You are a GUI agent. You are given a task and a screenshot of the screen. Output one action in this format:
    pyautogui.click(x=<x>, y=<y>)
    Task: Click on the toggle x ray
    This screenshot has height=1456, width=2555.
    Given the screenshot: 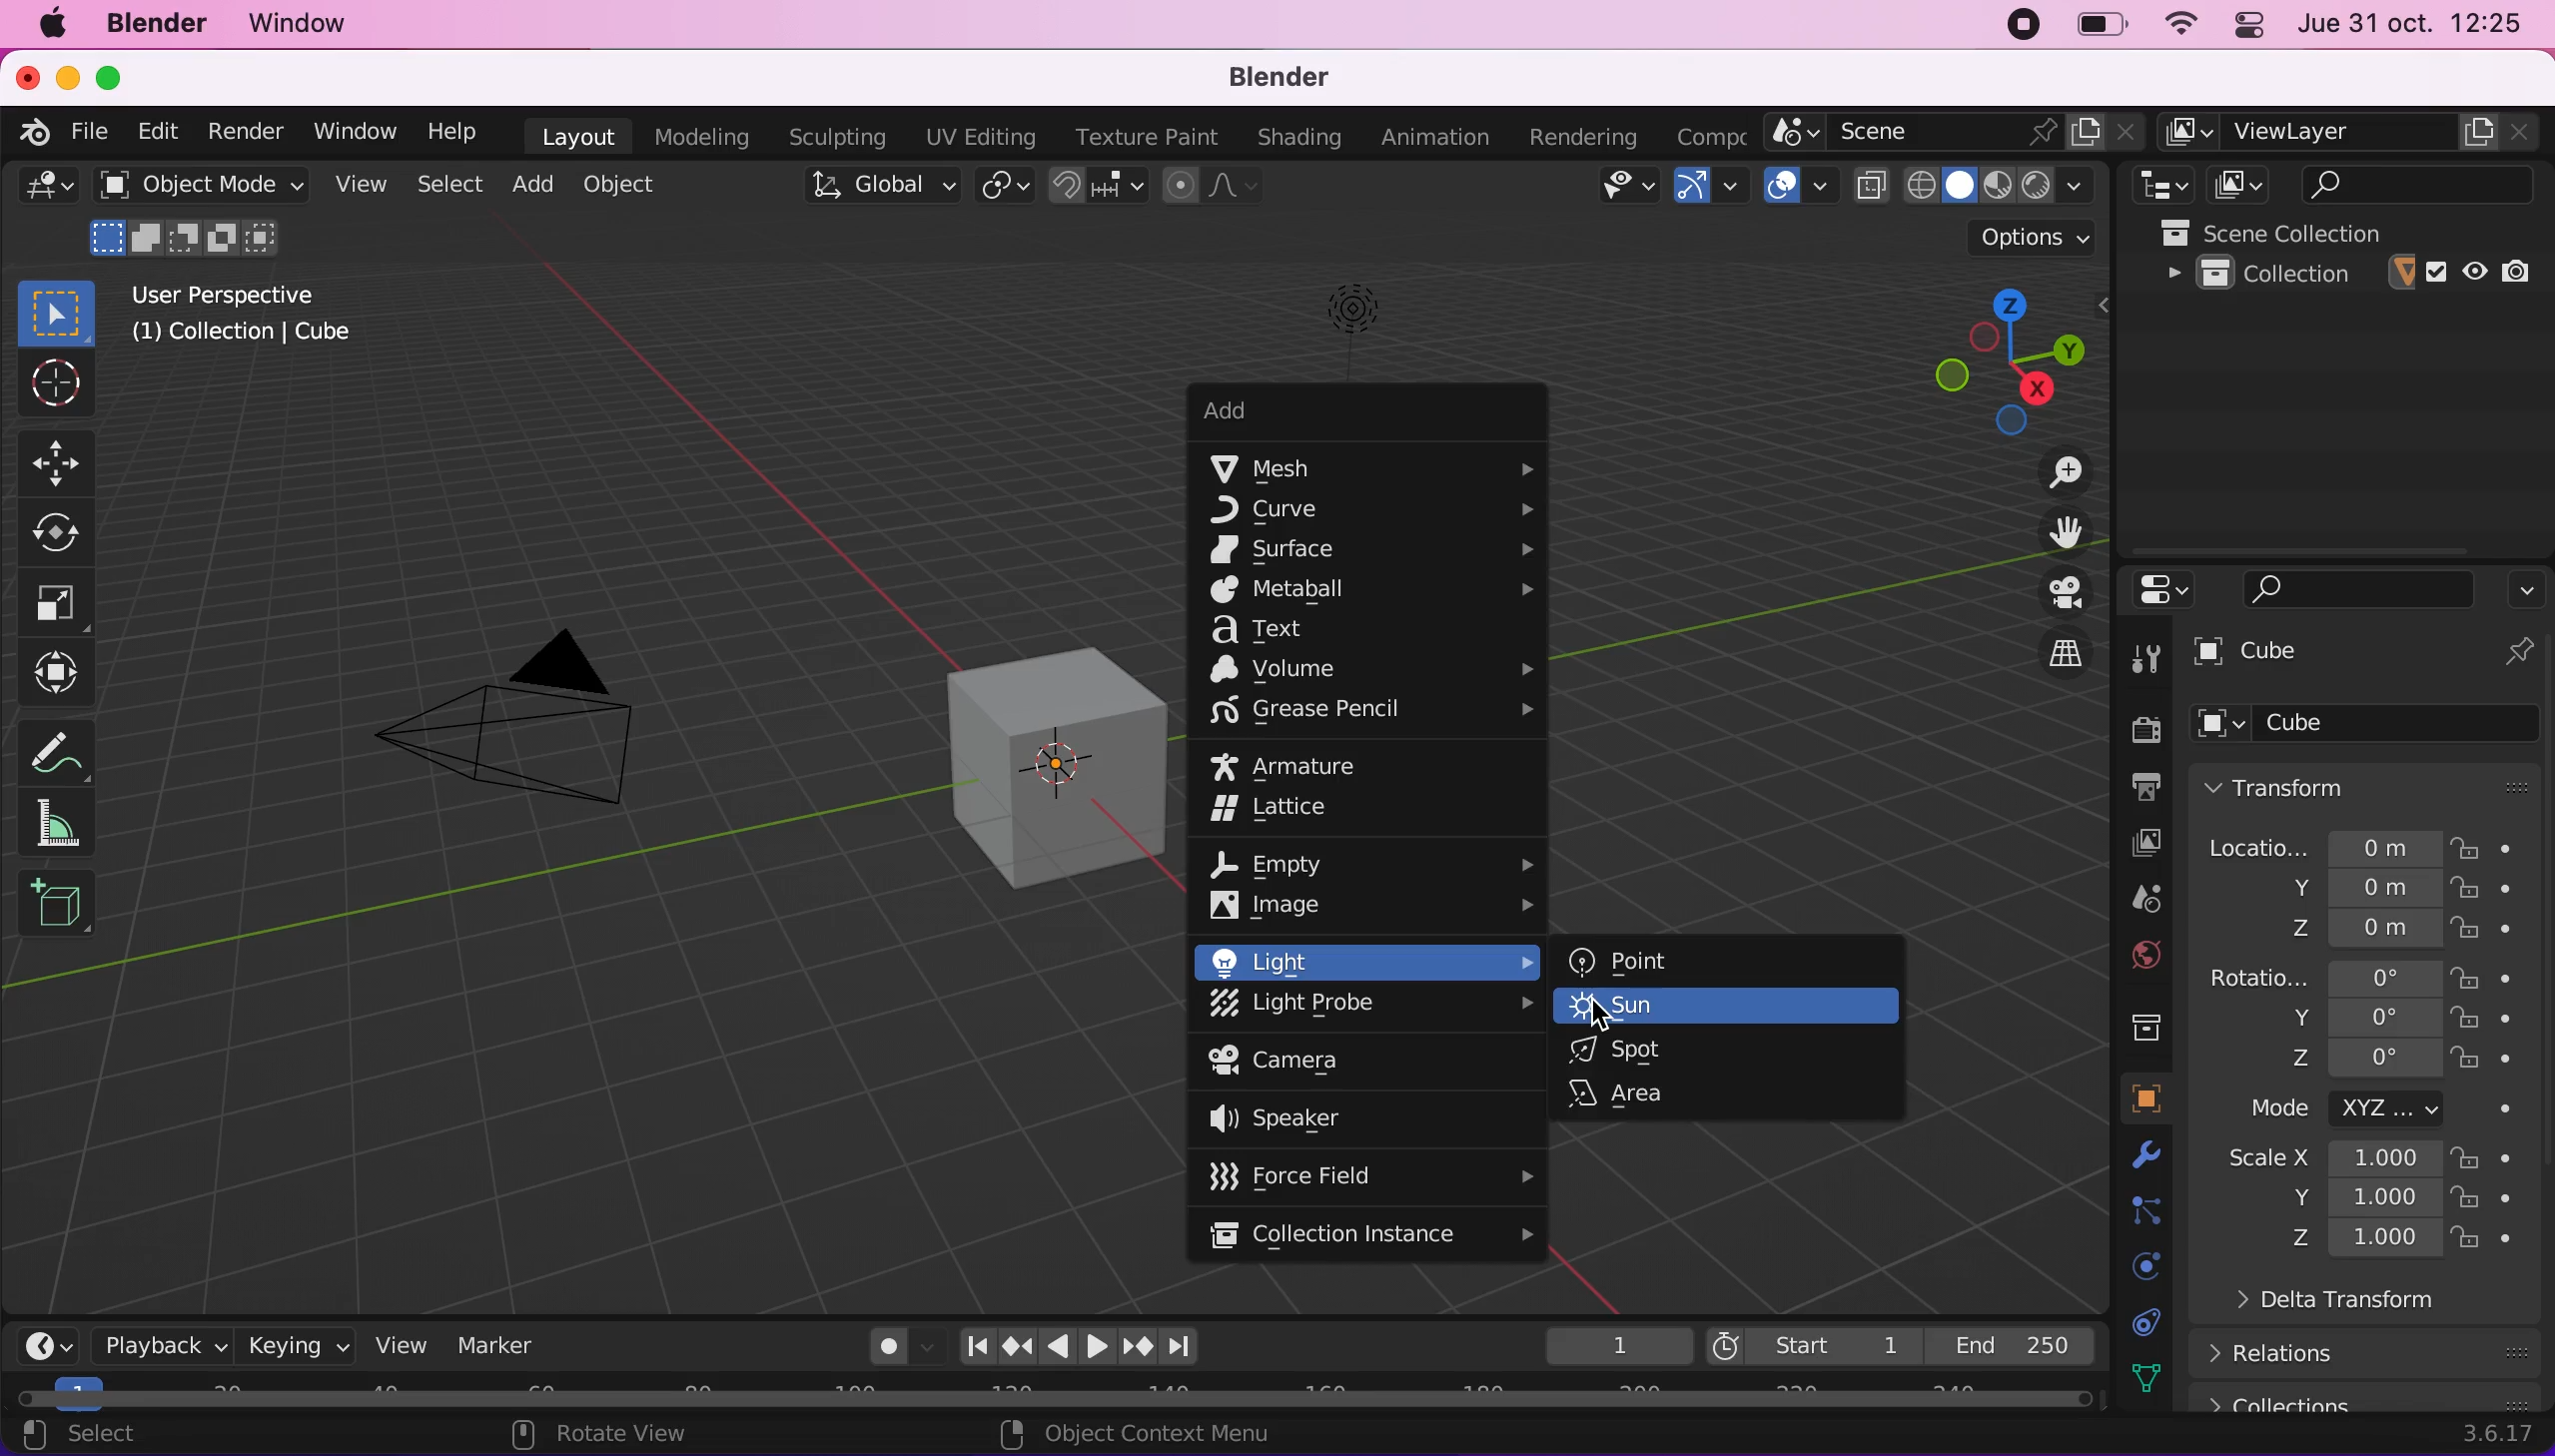 What is the action you would take?
    pyautogui.click(x=1870, y=185)
    